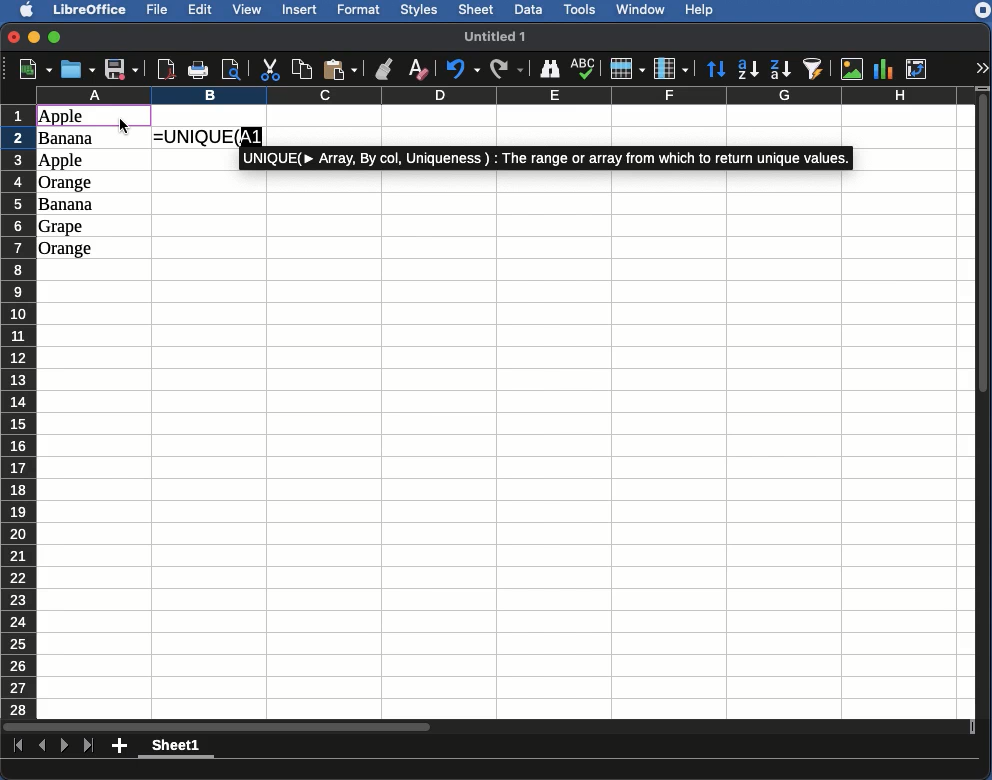  I want to click on Grape, so click(63, 227).